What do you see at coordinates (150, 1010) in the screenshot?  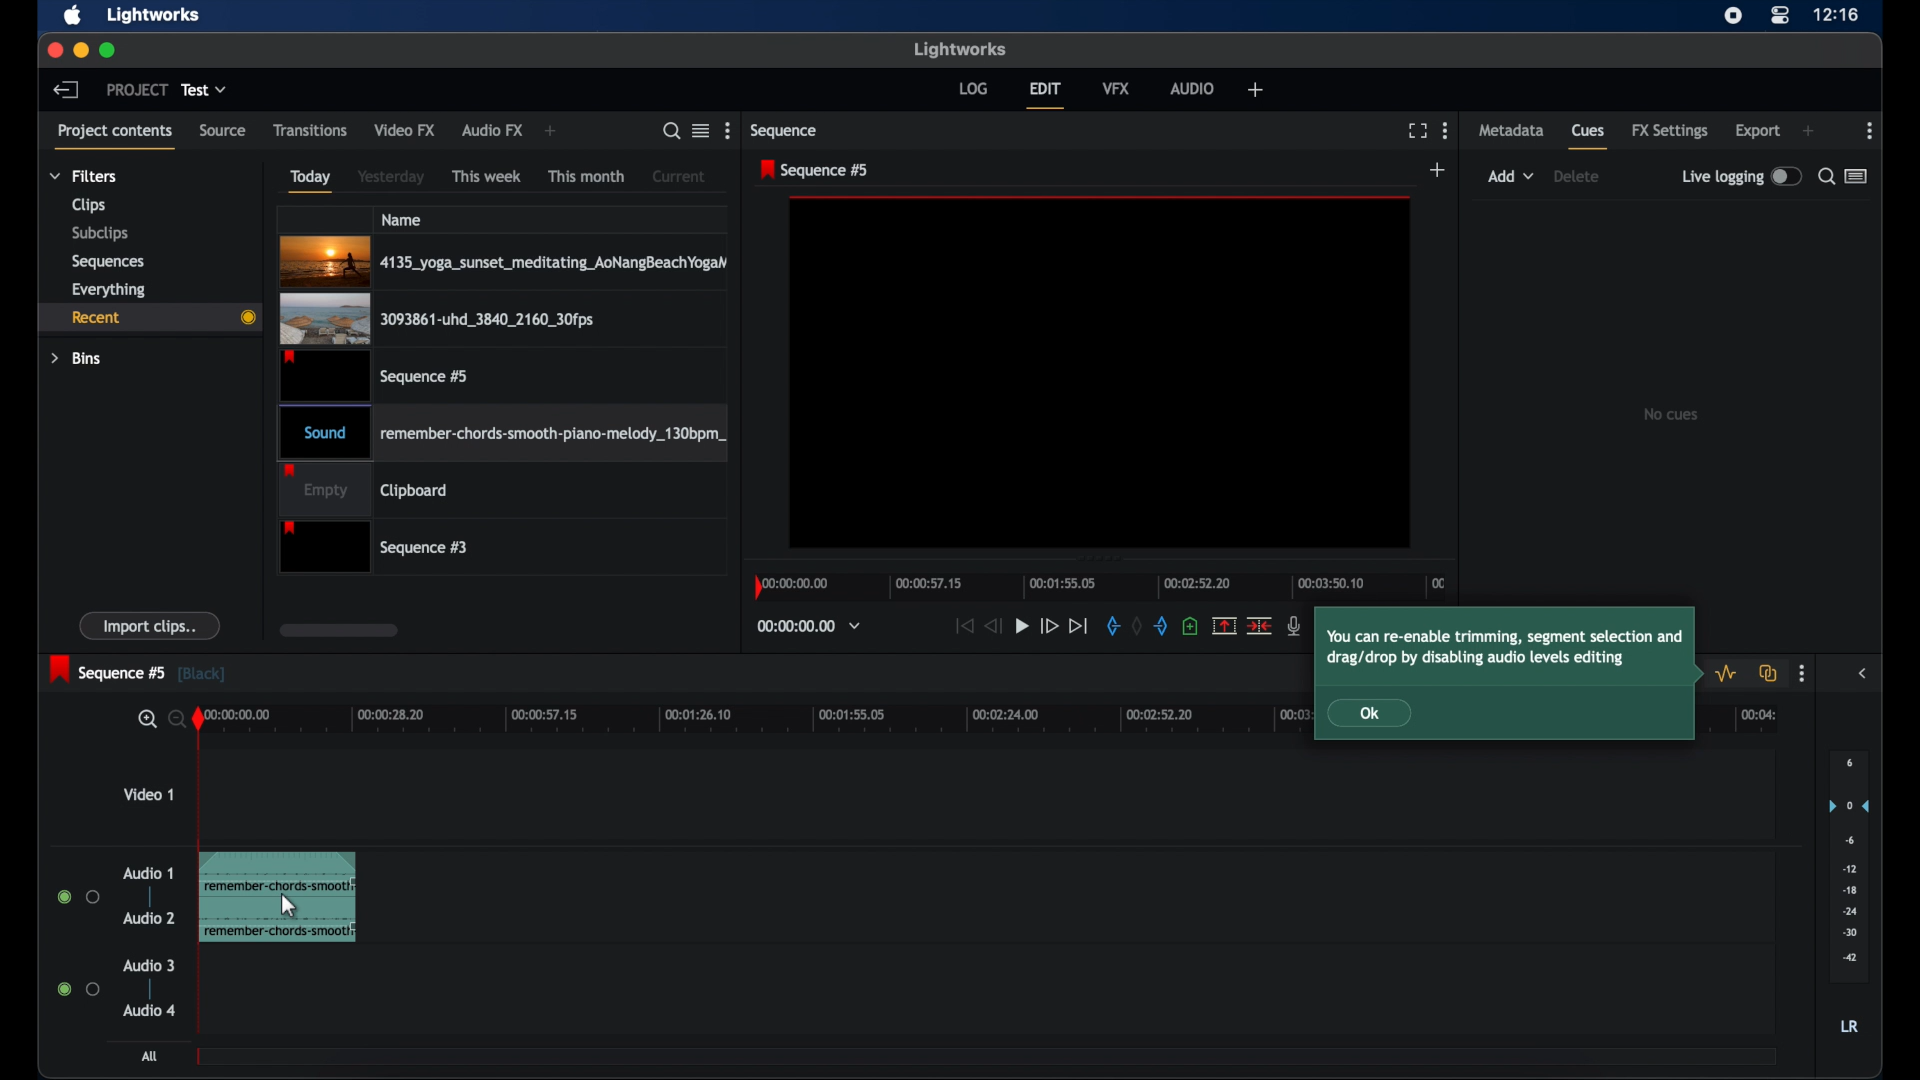 I see `audio 4` at bounding box center [150, 1010].